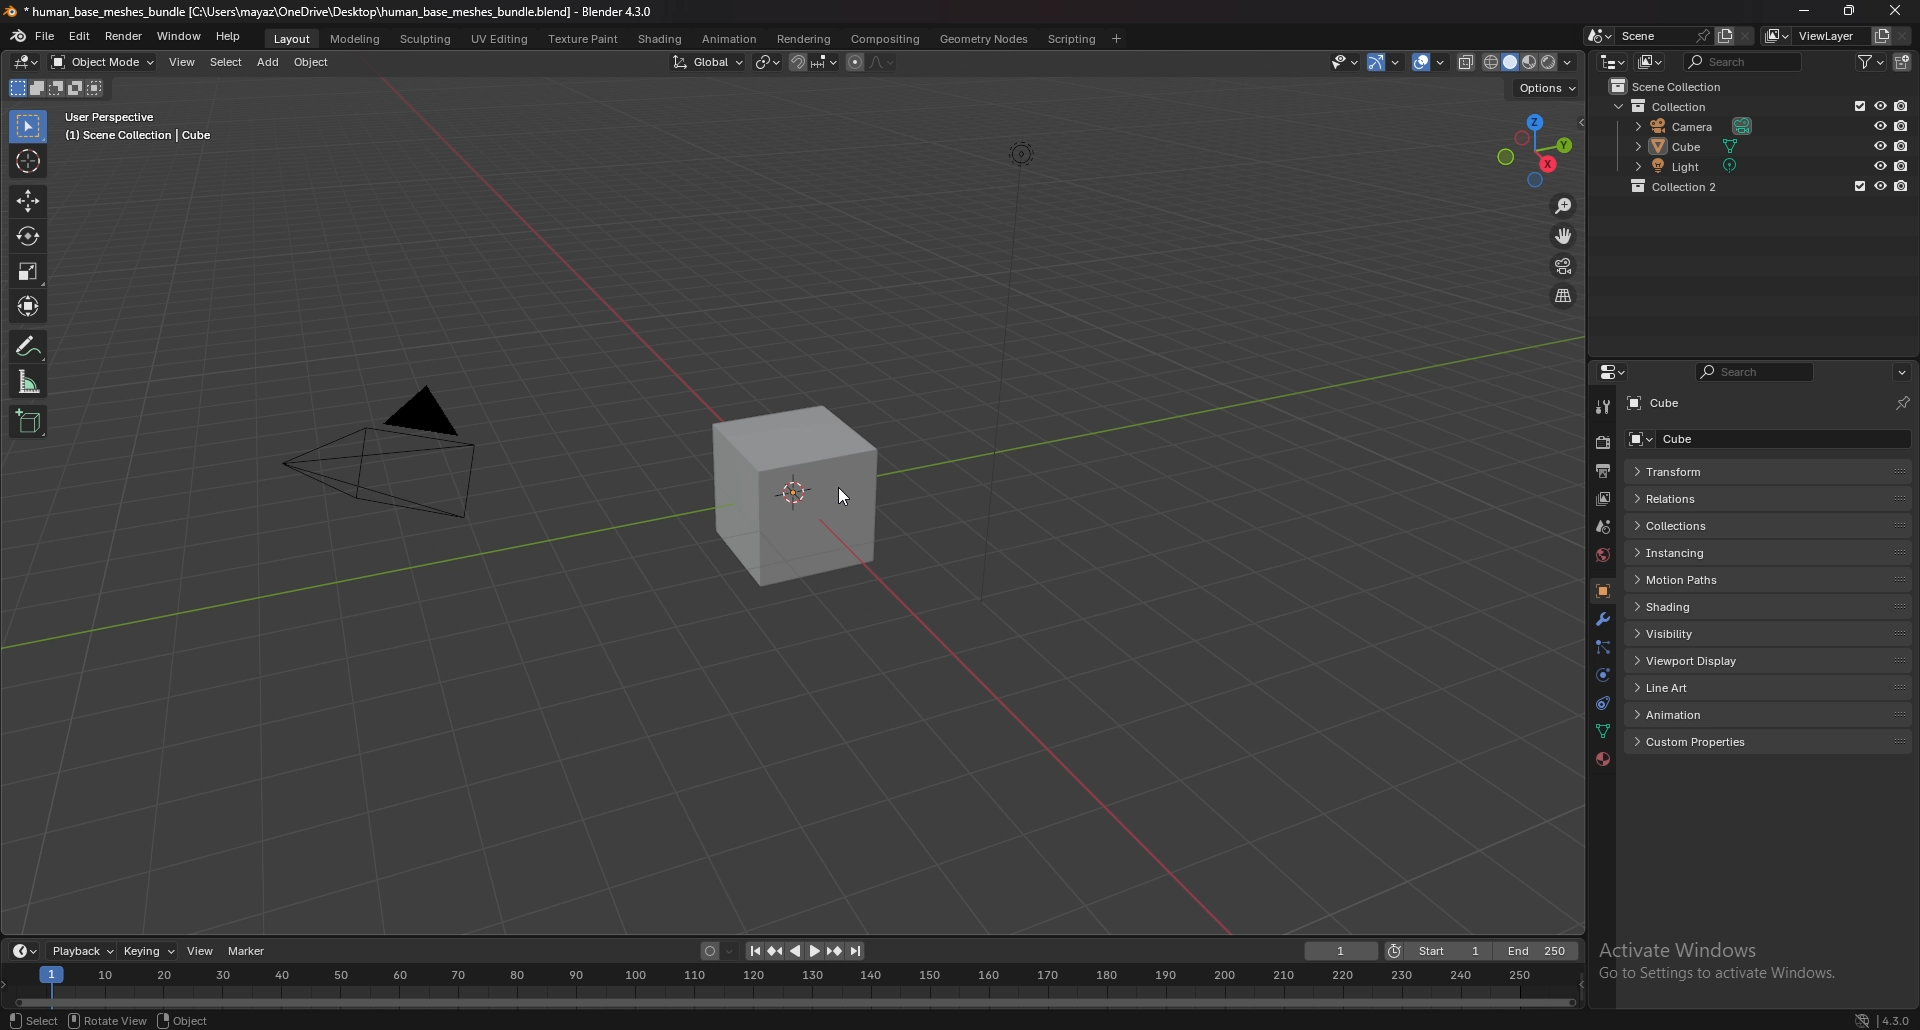  I want to click on jump to endpoint, so click(858, 952).